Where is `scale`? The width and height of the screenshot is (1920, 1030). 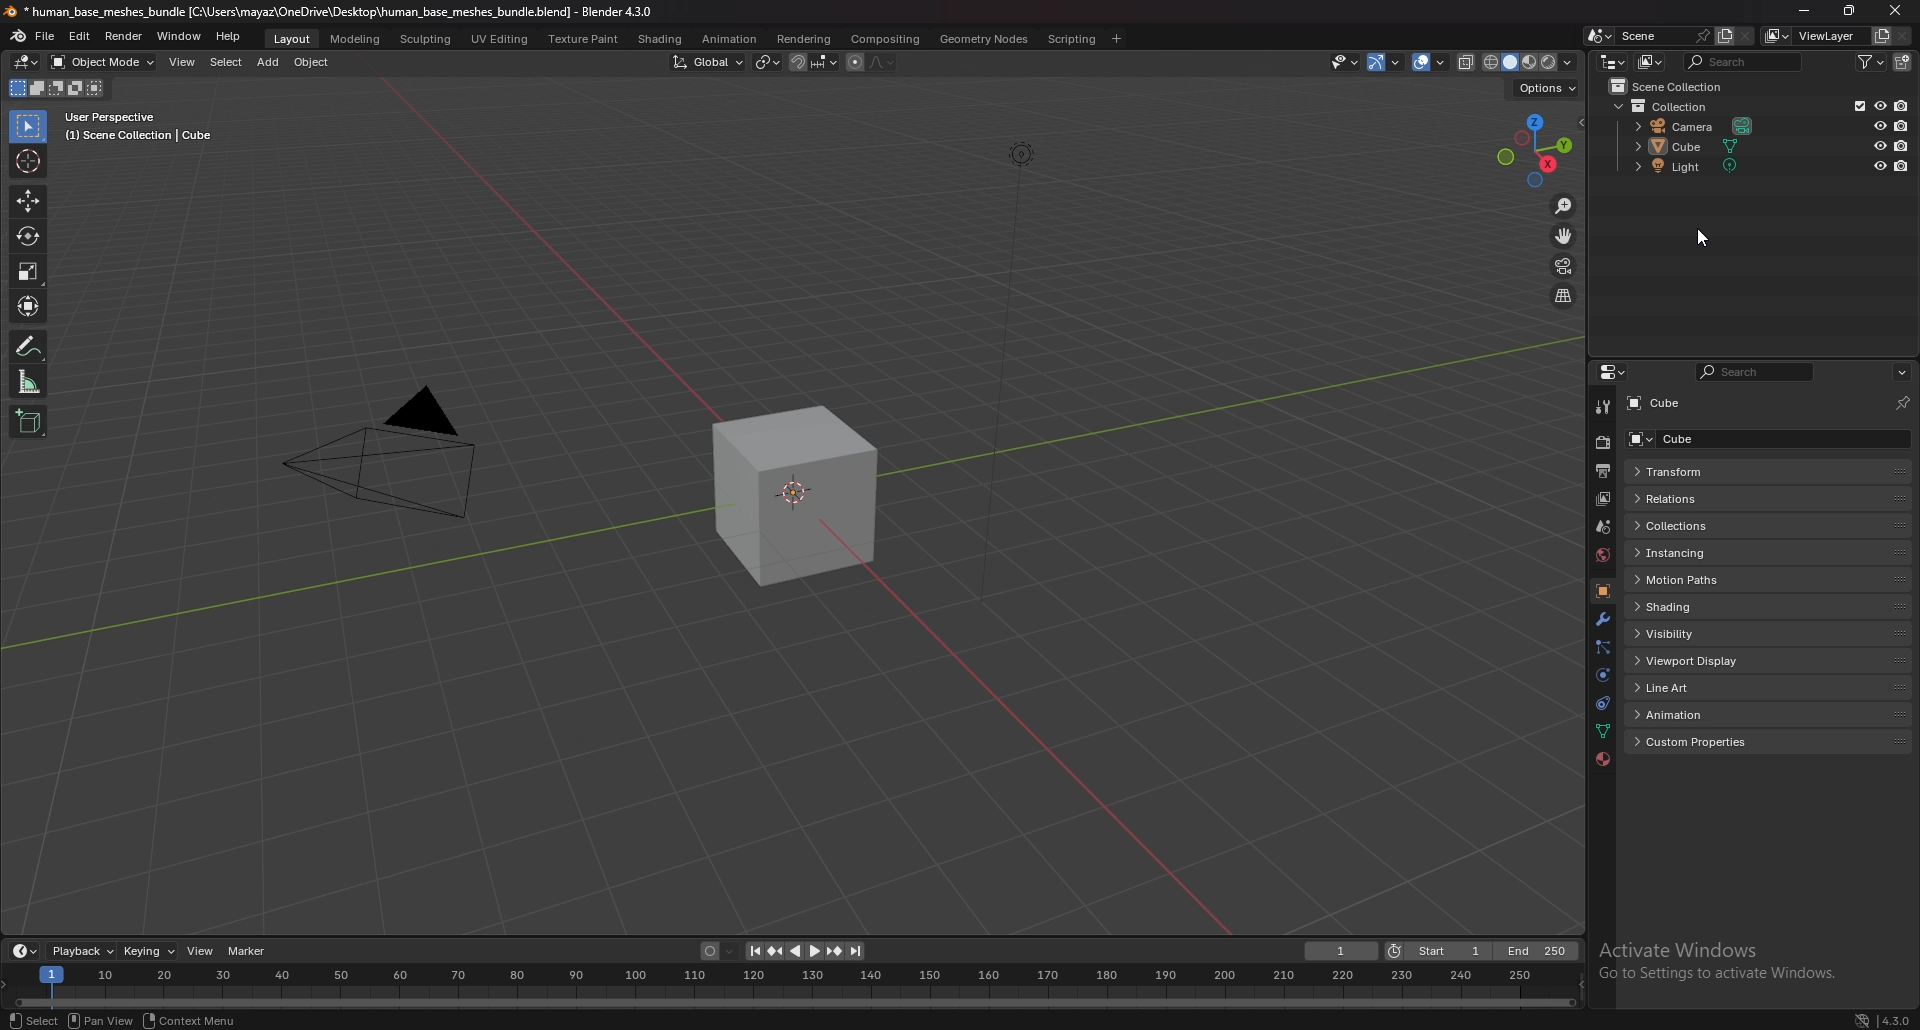 scale is located at coordinates (30, 272).